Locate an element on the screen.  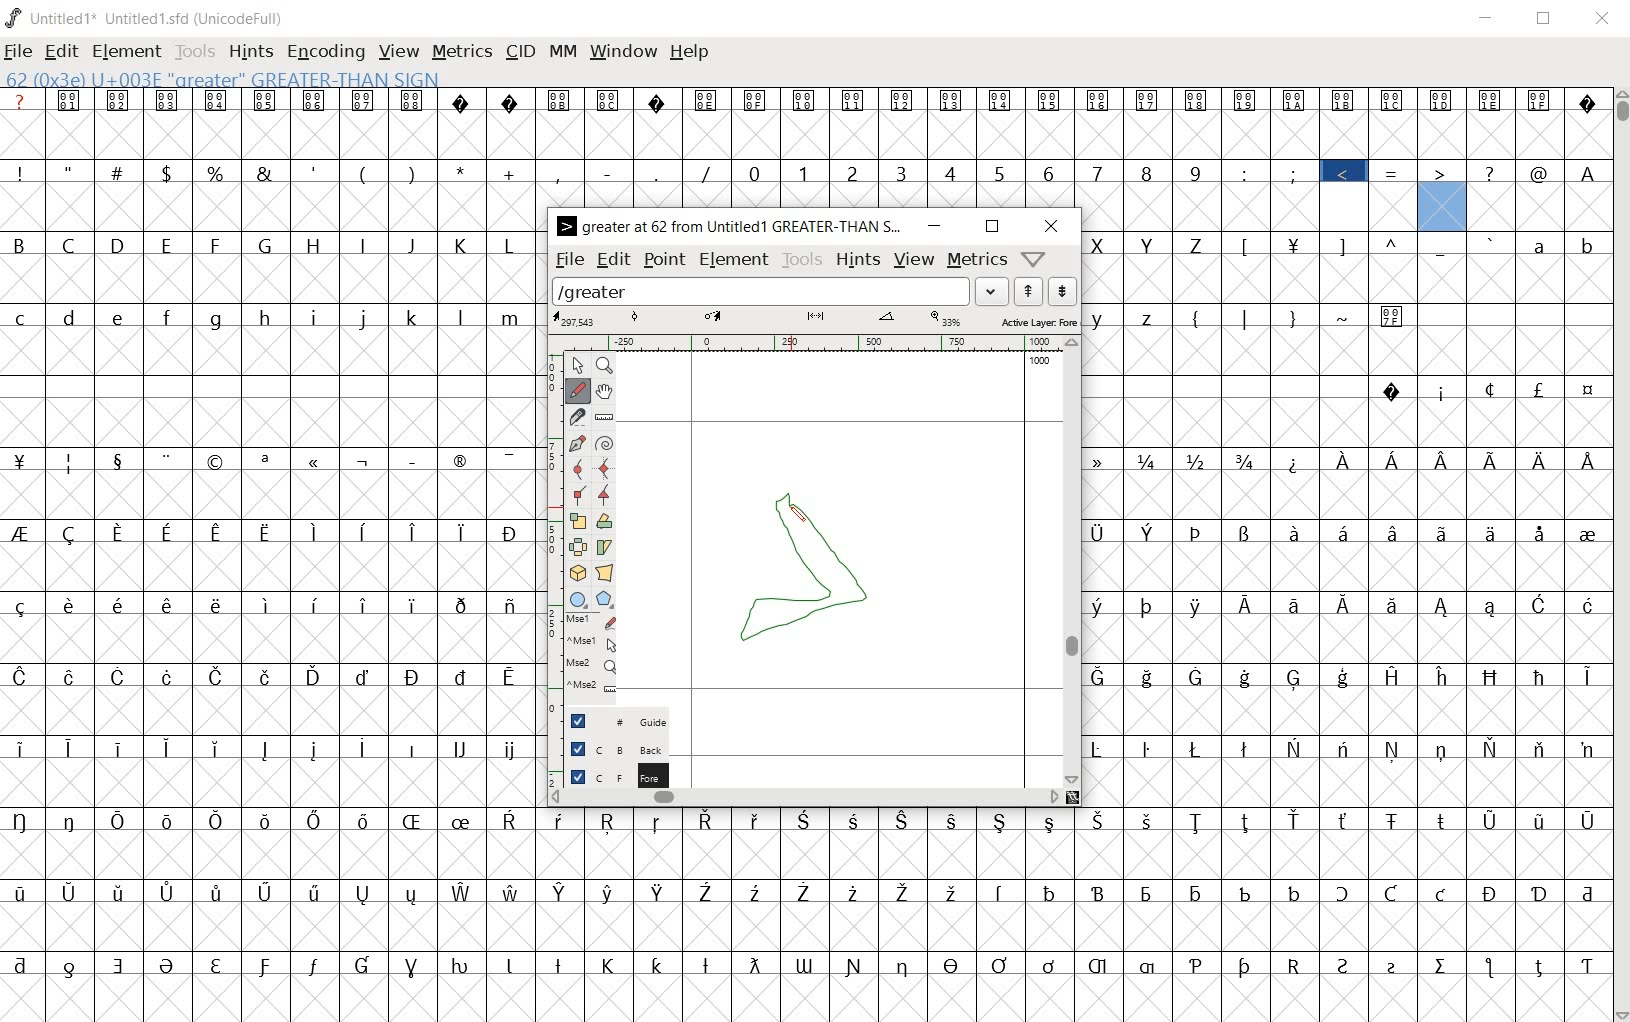
Untitled1 Untitled1.sfd (UnicodeFull) is located at coordinates (145, 15).